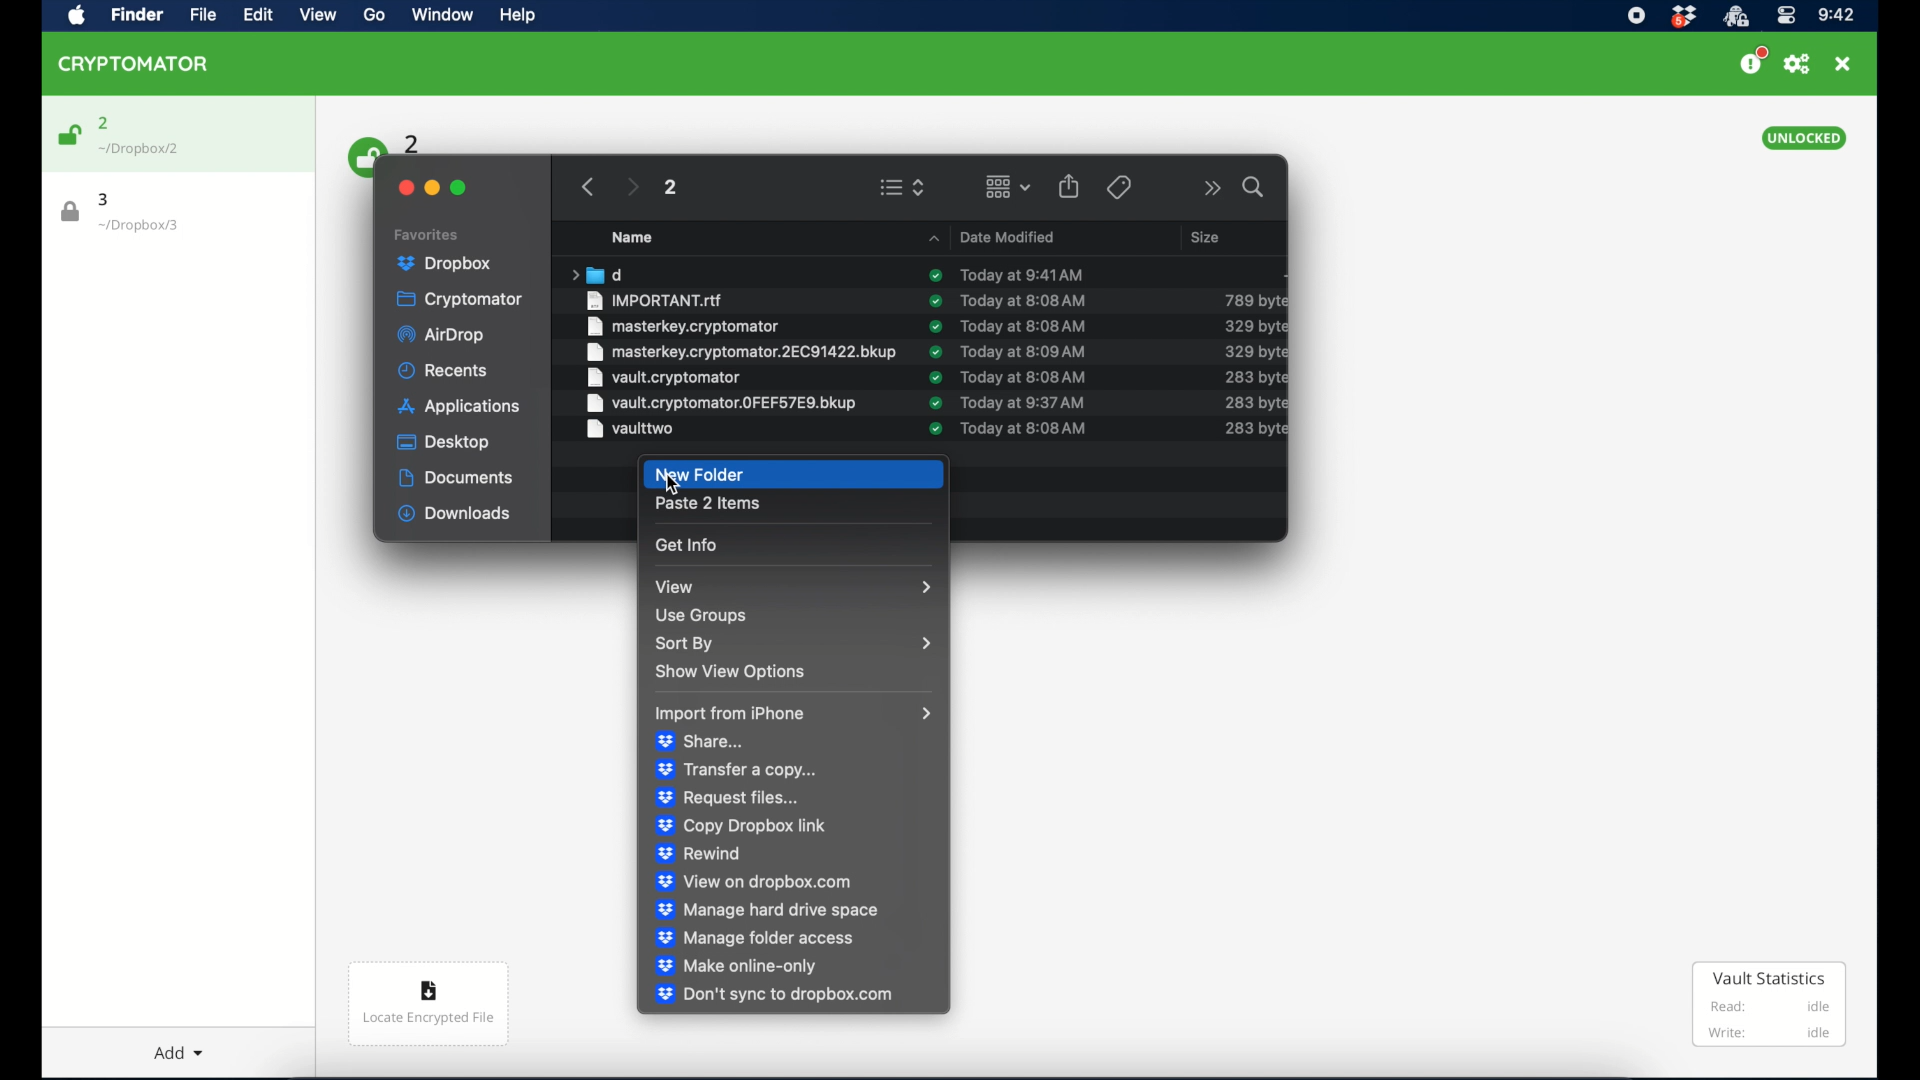 The width and height of the screenshot is (1920, 1080). I want to click on sort by menu, so click(797, 644).